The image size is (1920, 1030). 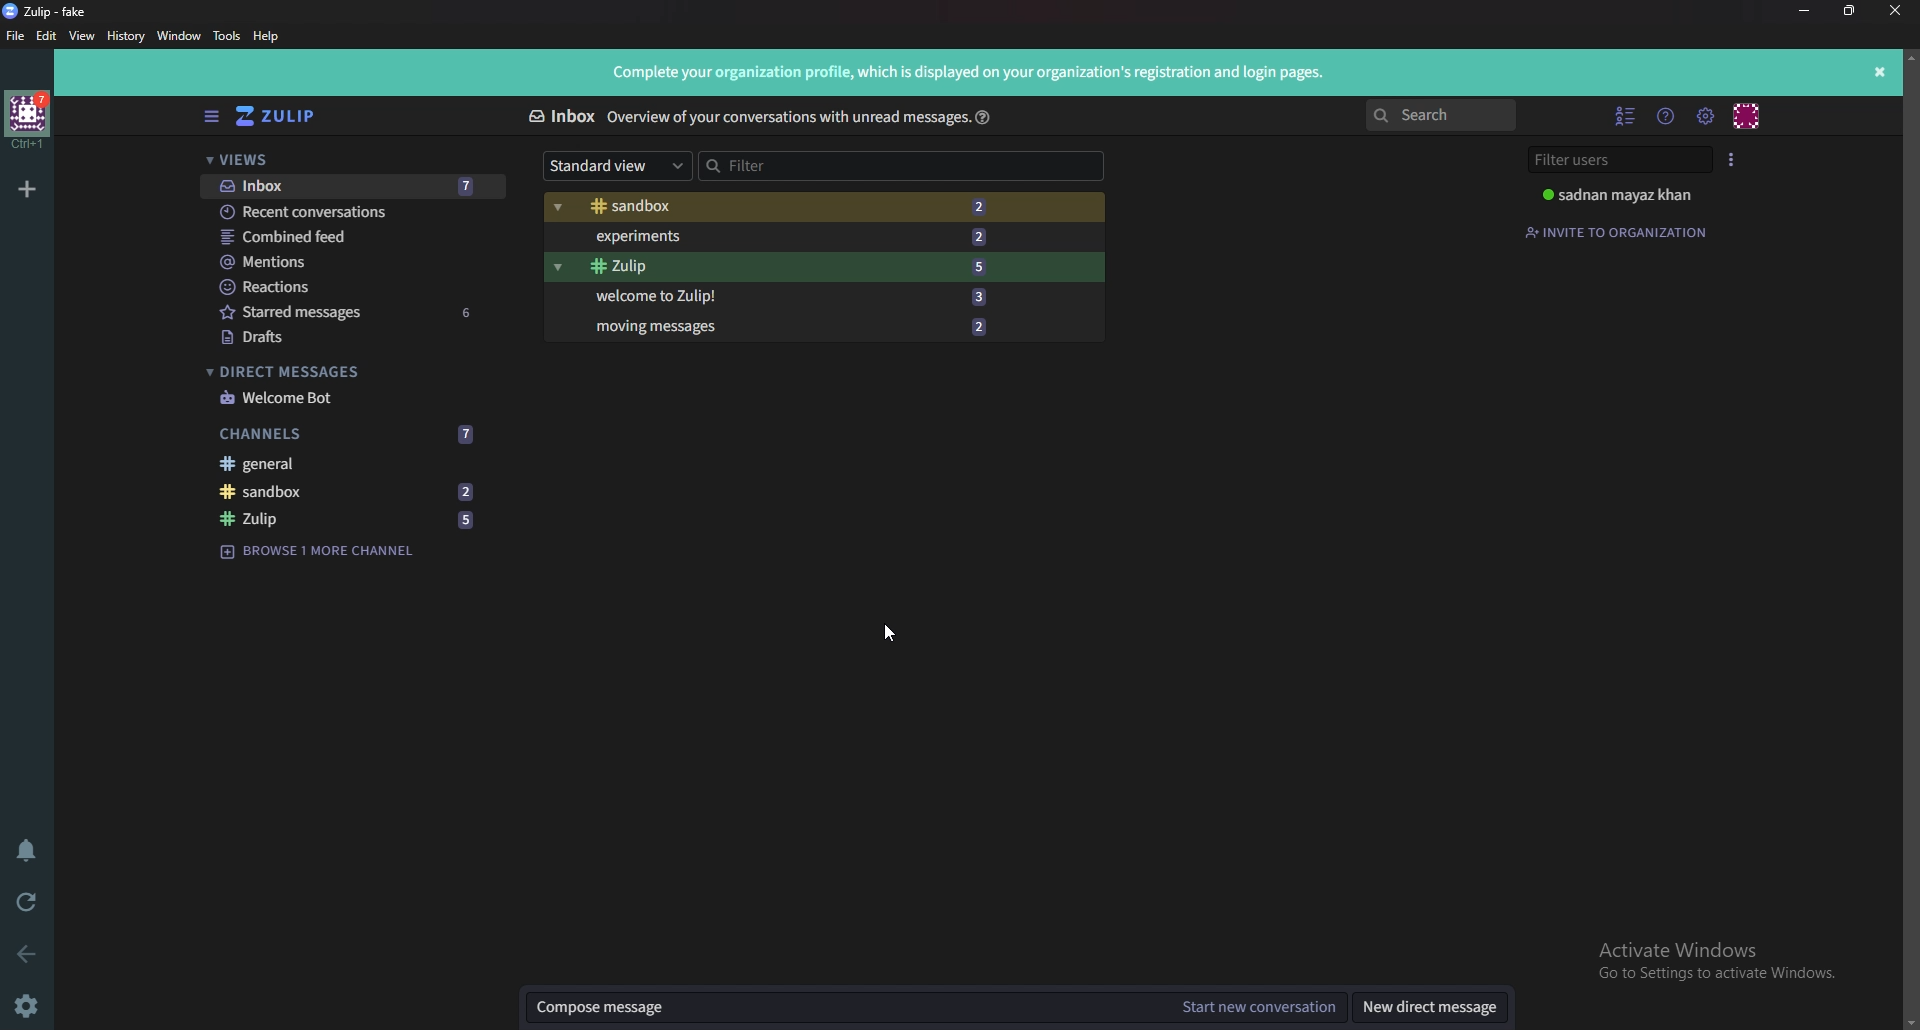 What do you see at coordinates (1617, 235) in the screenshot?
I see `Invite to organization` at bounding box center [1617, 235].